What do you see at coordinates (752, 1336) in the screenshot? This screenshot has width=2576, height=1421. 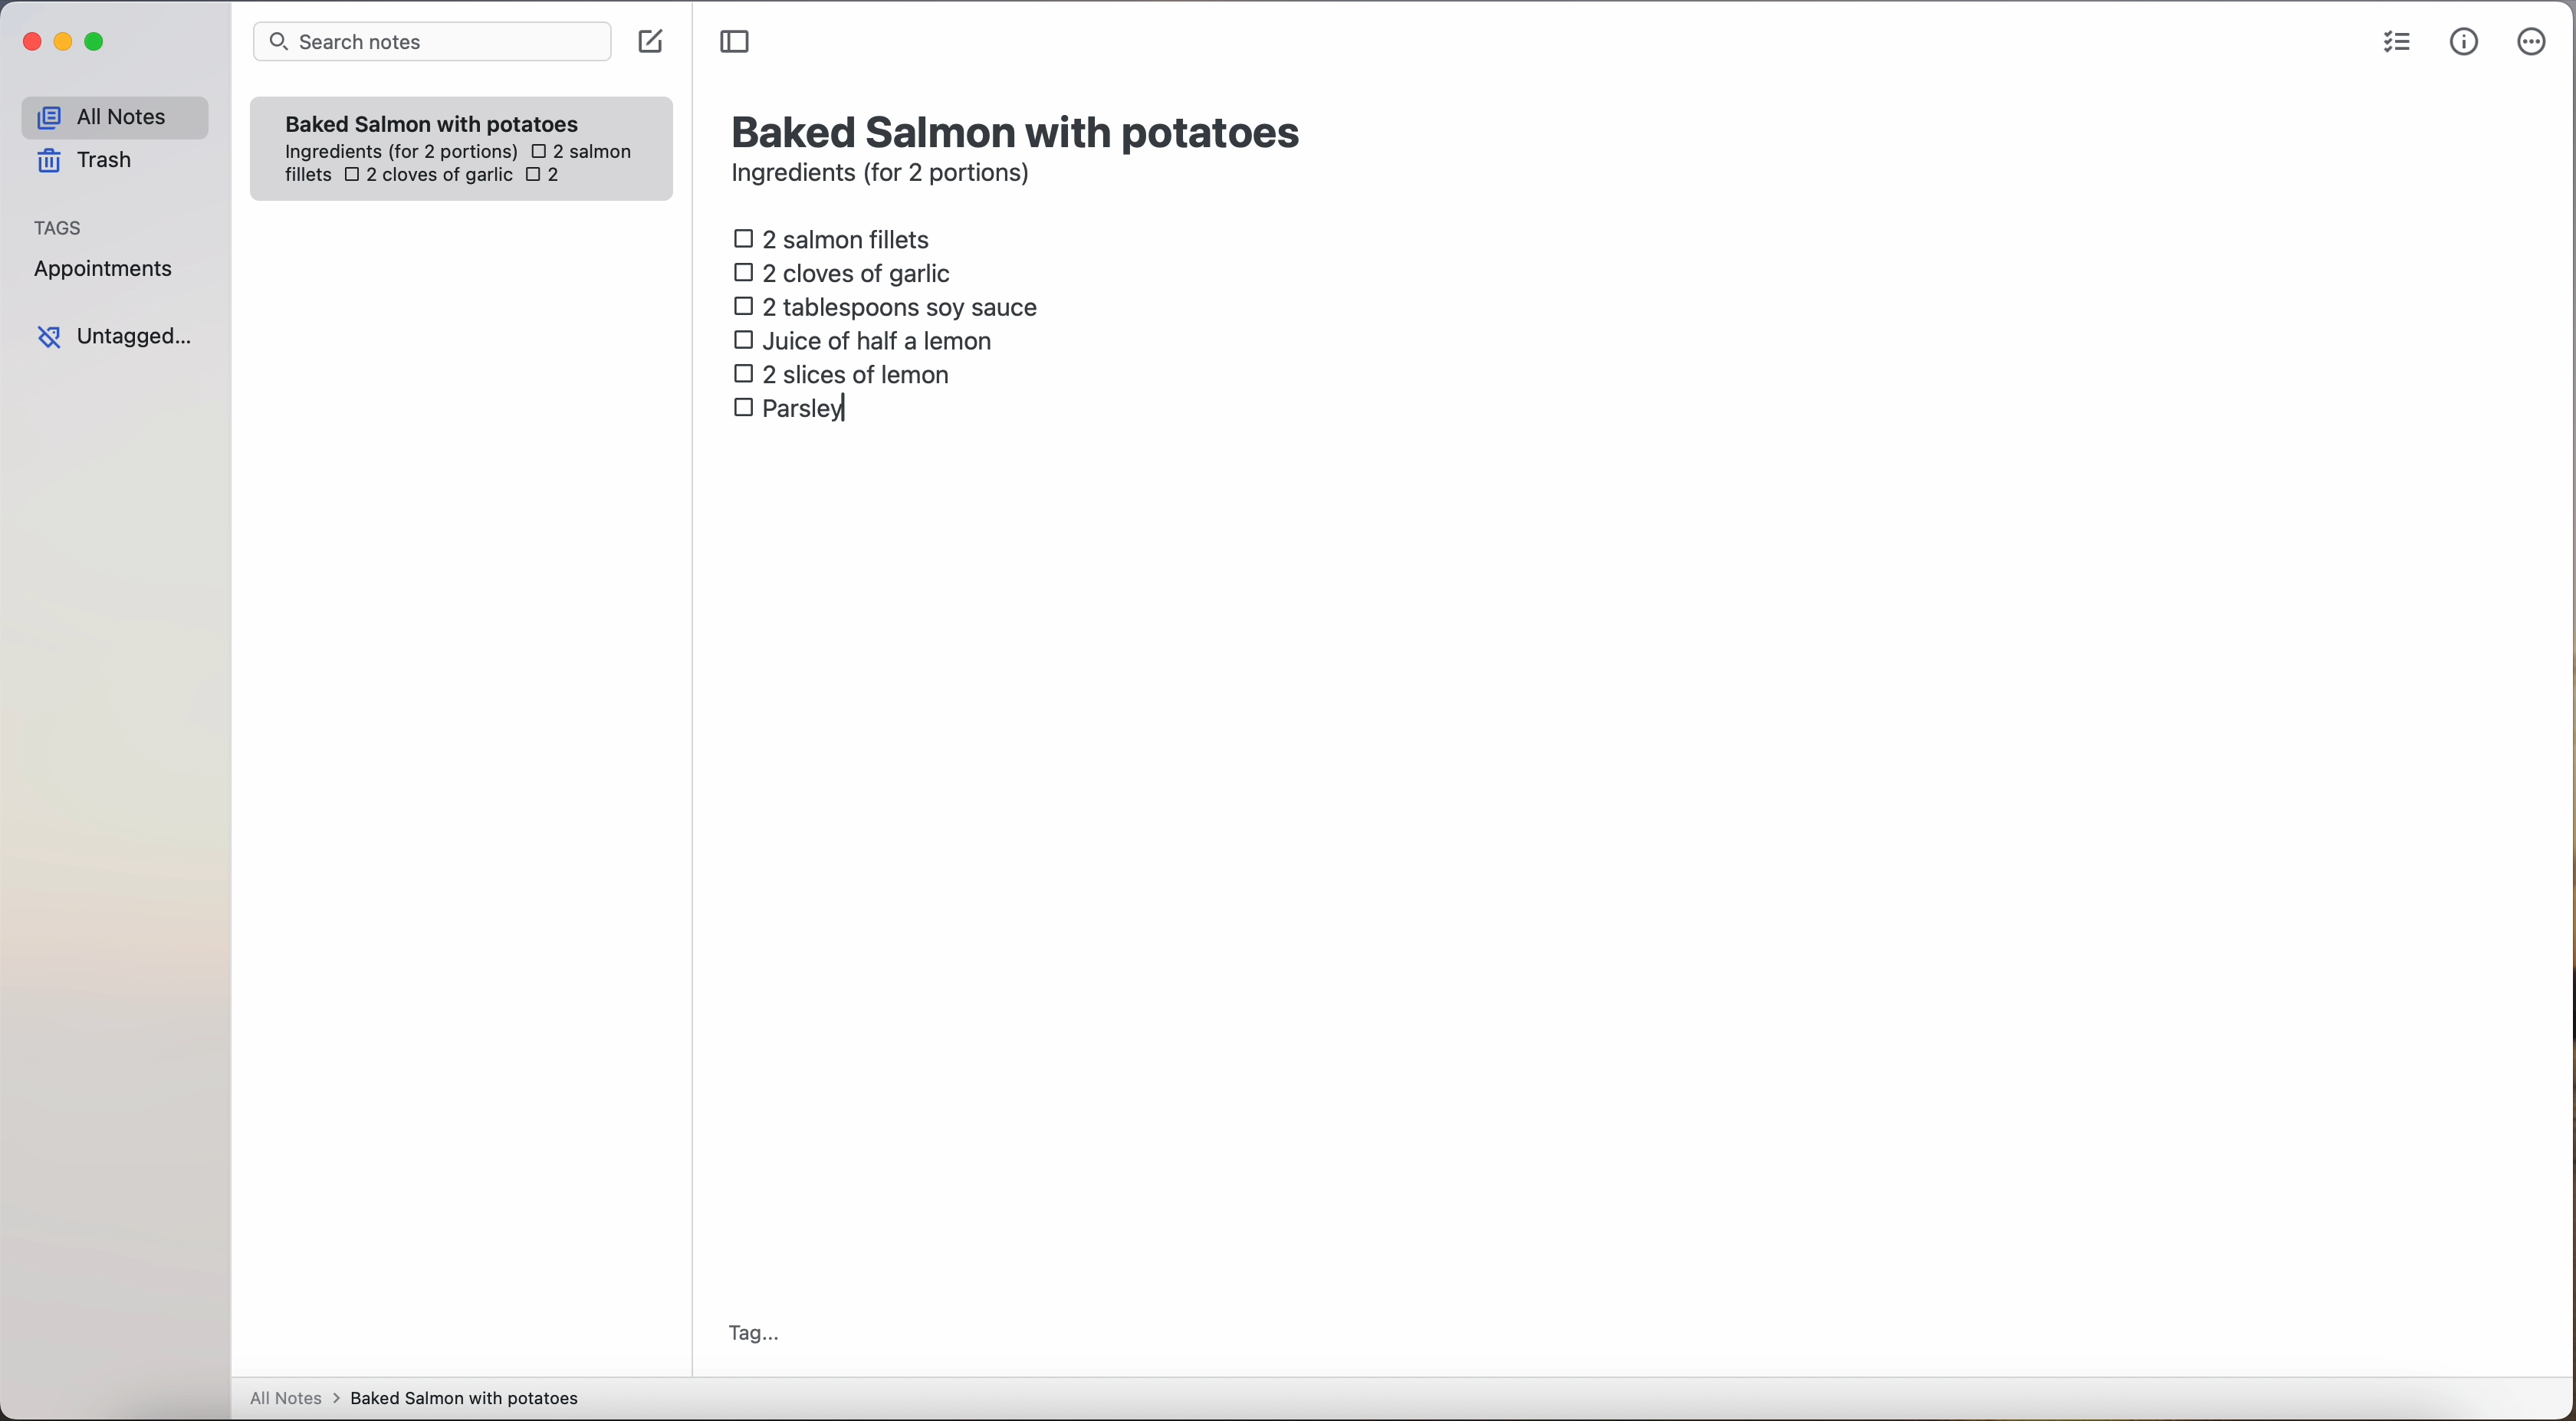 I see `tag` at bounding box center [752, 1336].